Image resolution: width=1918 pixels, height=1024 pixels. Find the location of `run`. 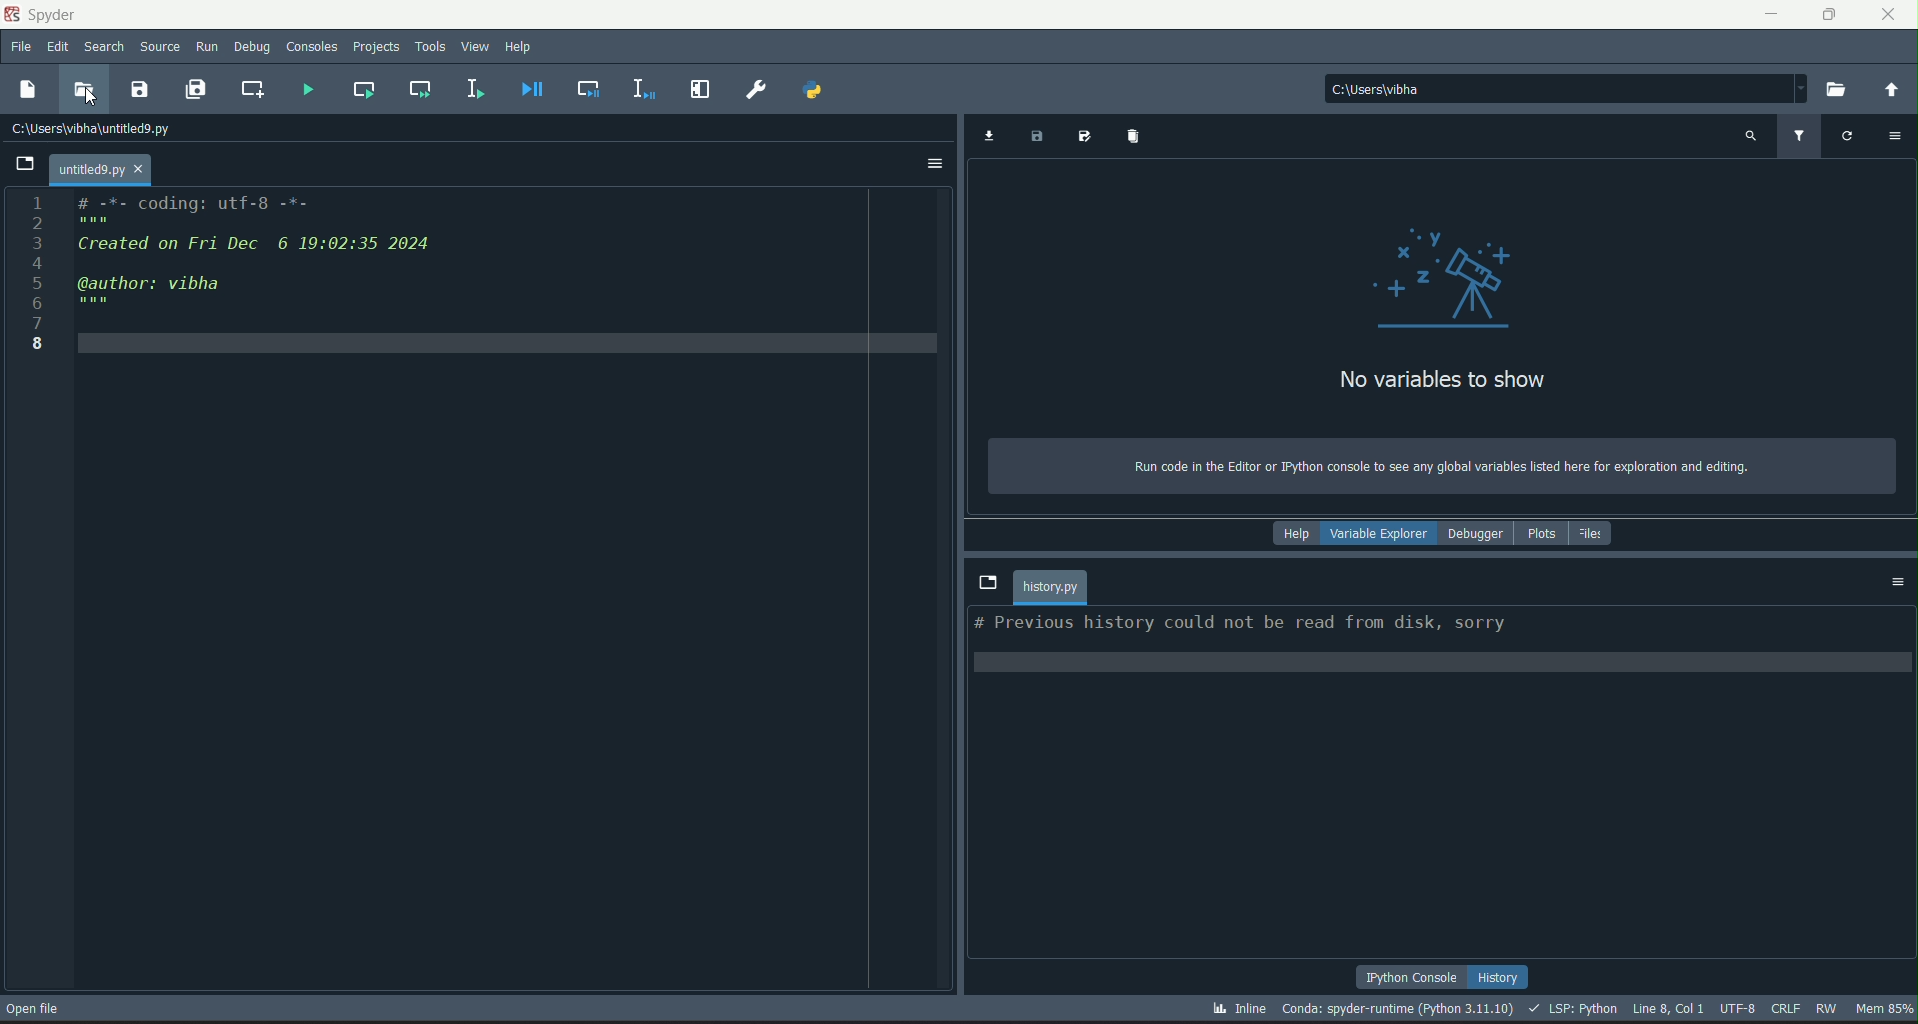

run is located at coordinates (208, 48).